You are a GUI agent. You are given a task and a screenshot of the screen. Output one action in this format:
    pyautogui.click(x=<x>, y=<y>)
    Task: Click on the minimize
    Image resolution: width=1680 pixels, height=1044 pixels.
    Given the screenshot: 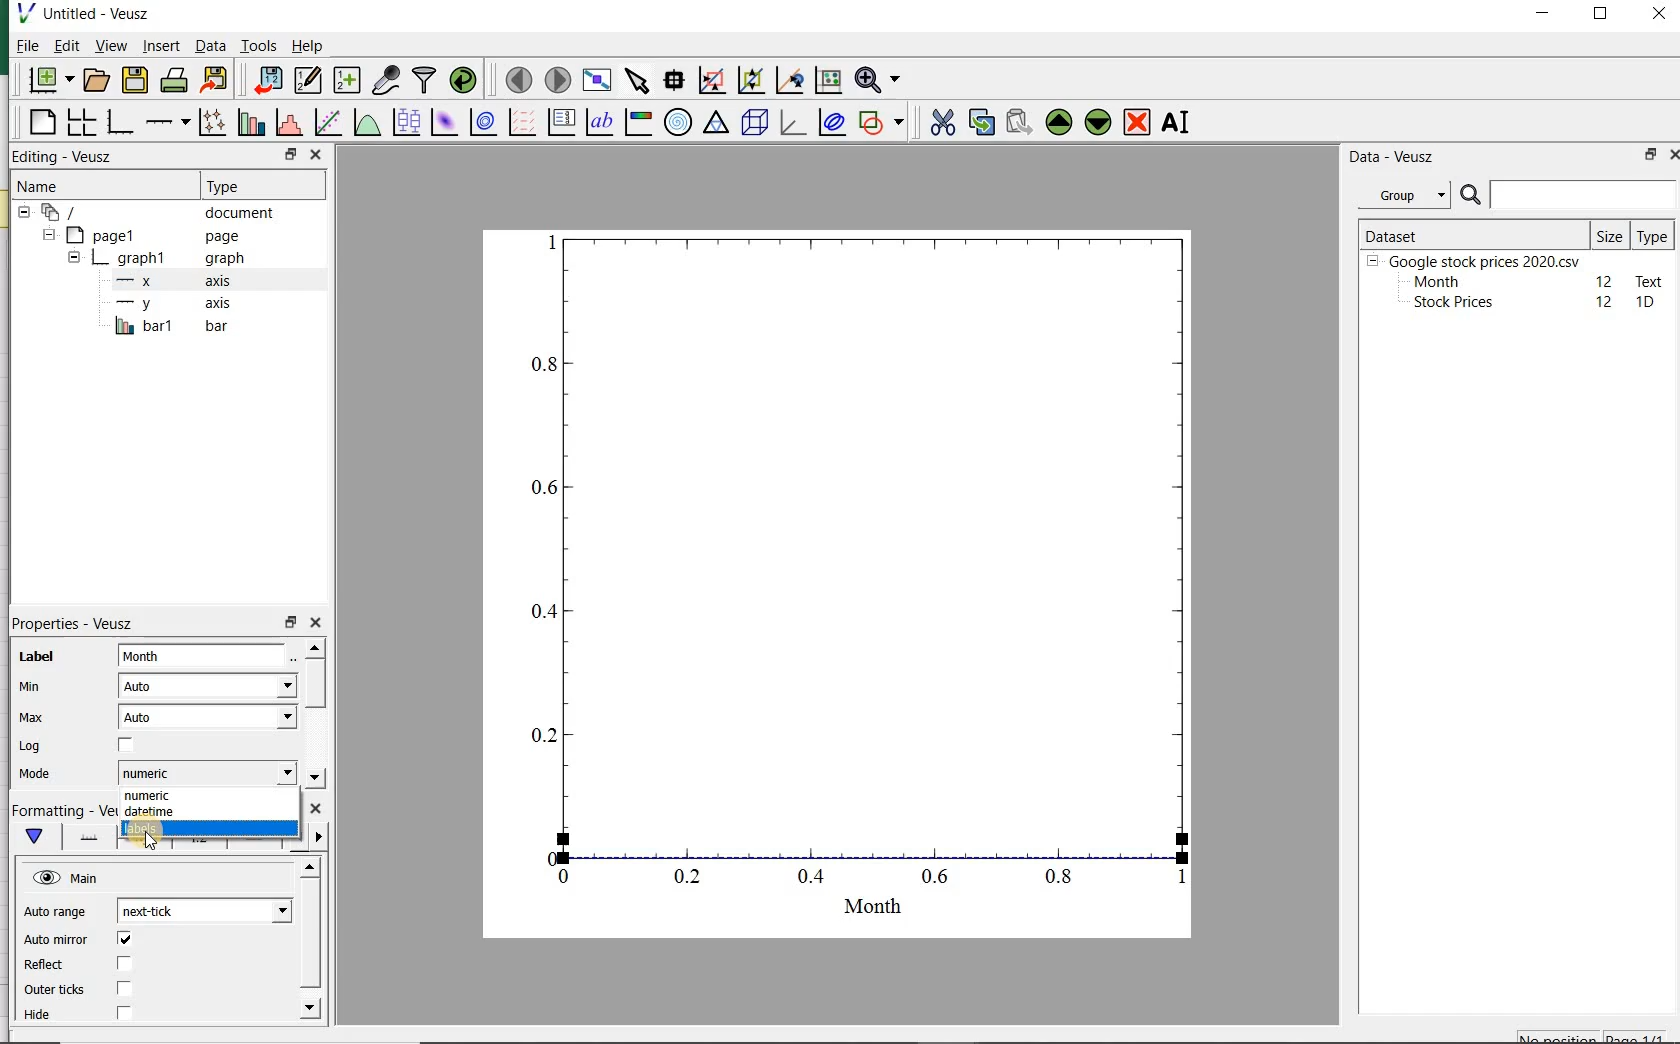 What is the action you would take?
    pyautogui.click(x=1544, y=15)
    